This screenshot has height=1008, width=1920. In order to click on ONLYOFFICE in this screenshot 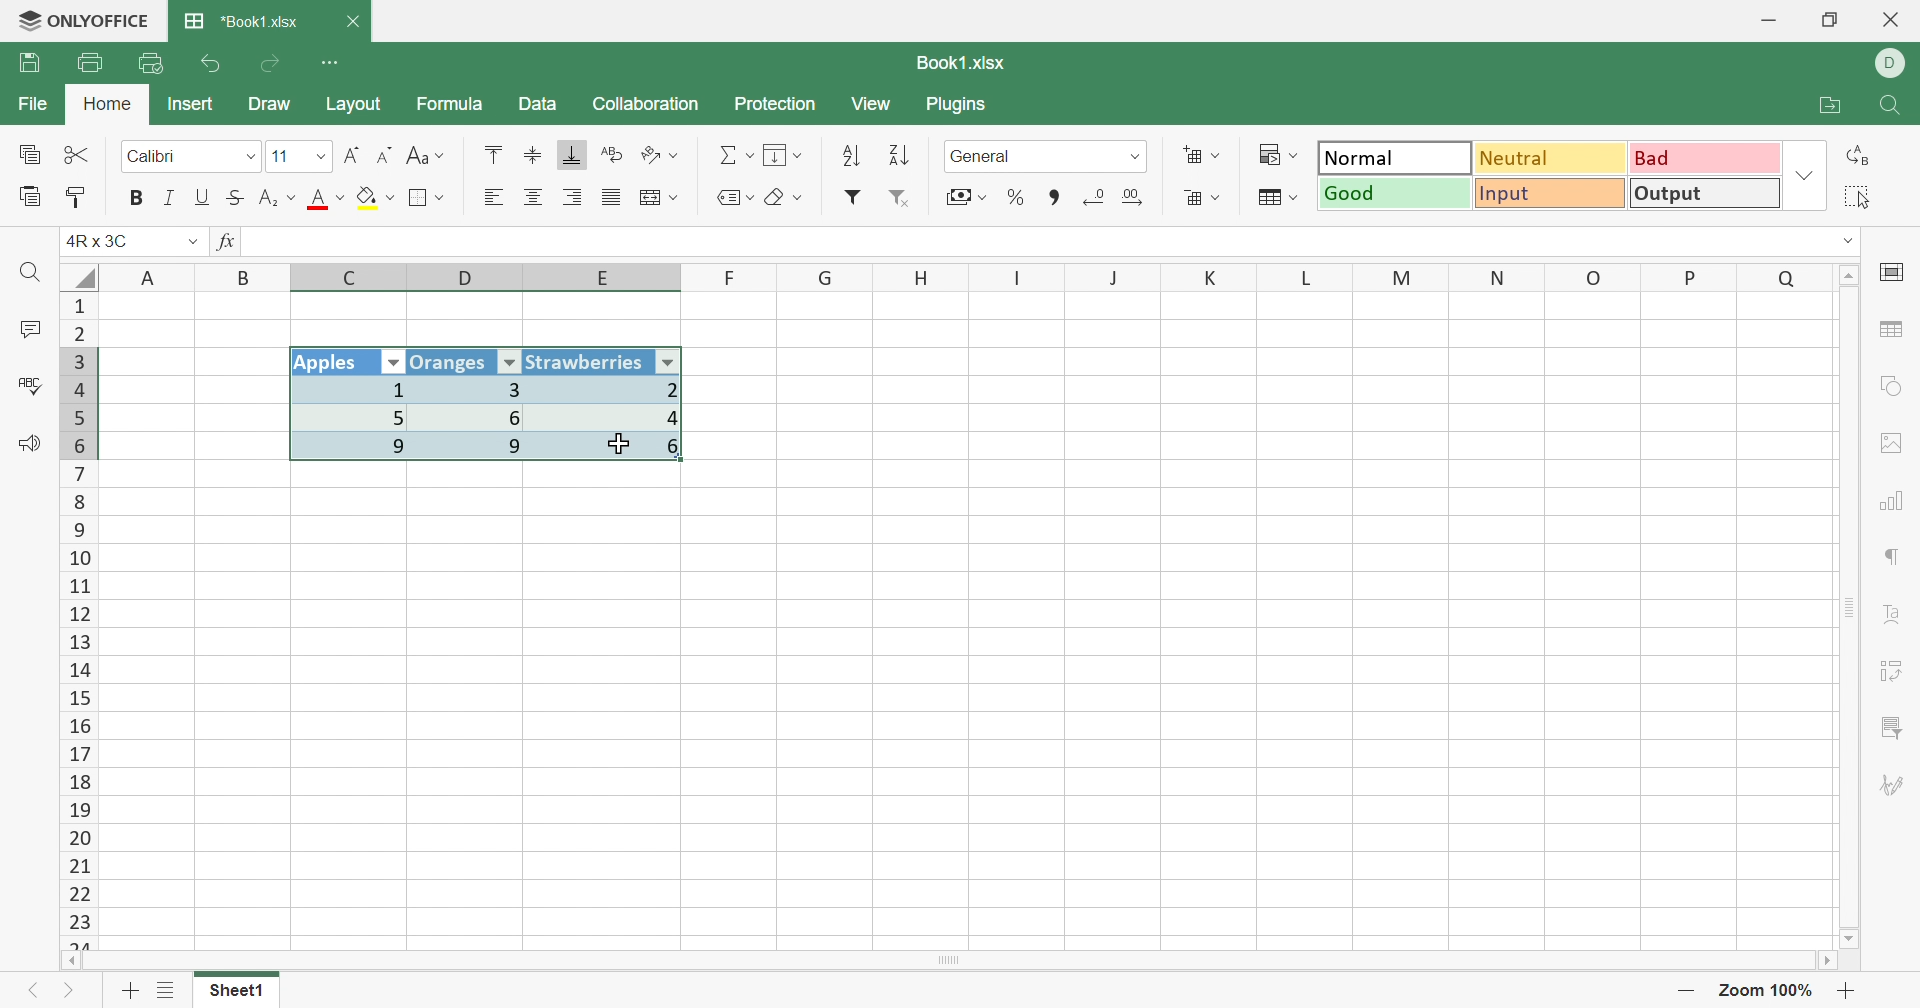, I will do `click(83, 22)`.